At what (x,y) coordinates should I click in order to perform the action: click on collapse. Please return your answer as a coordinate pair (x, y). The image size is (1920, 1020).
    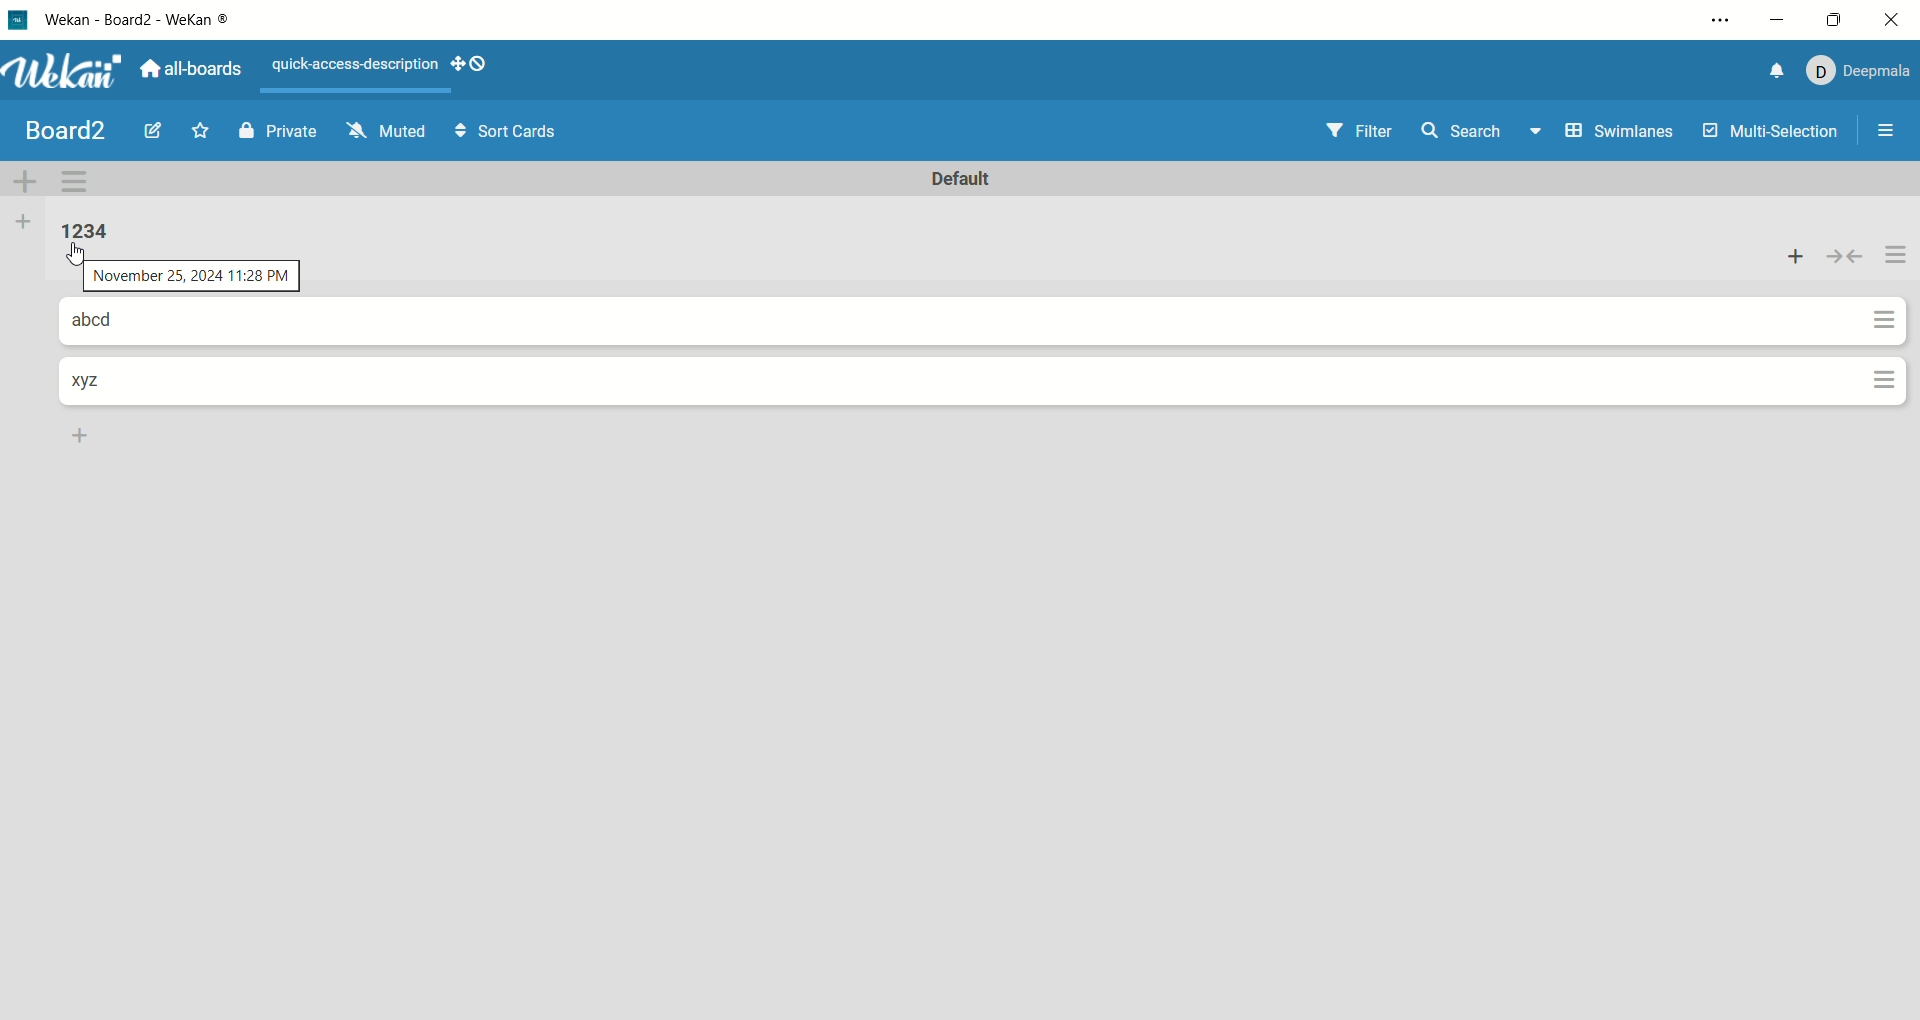
    Looking at the image, I should click on (1845, 255).